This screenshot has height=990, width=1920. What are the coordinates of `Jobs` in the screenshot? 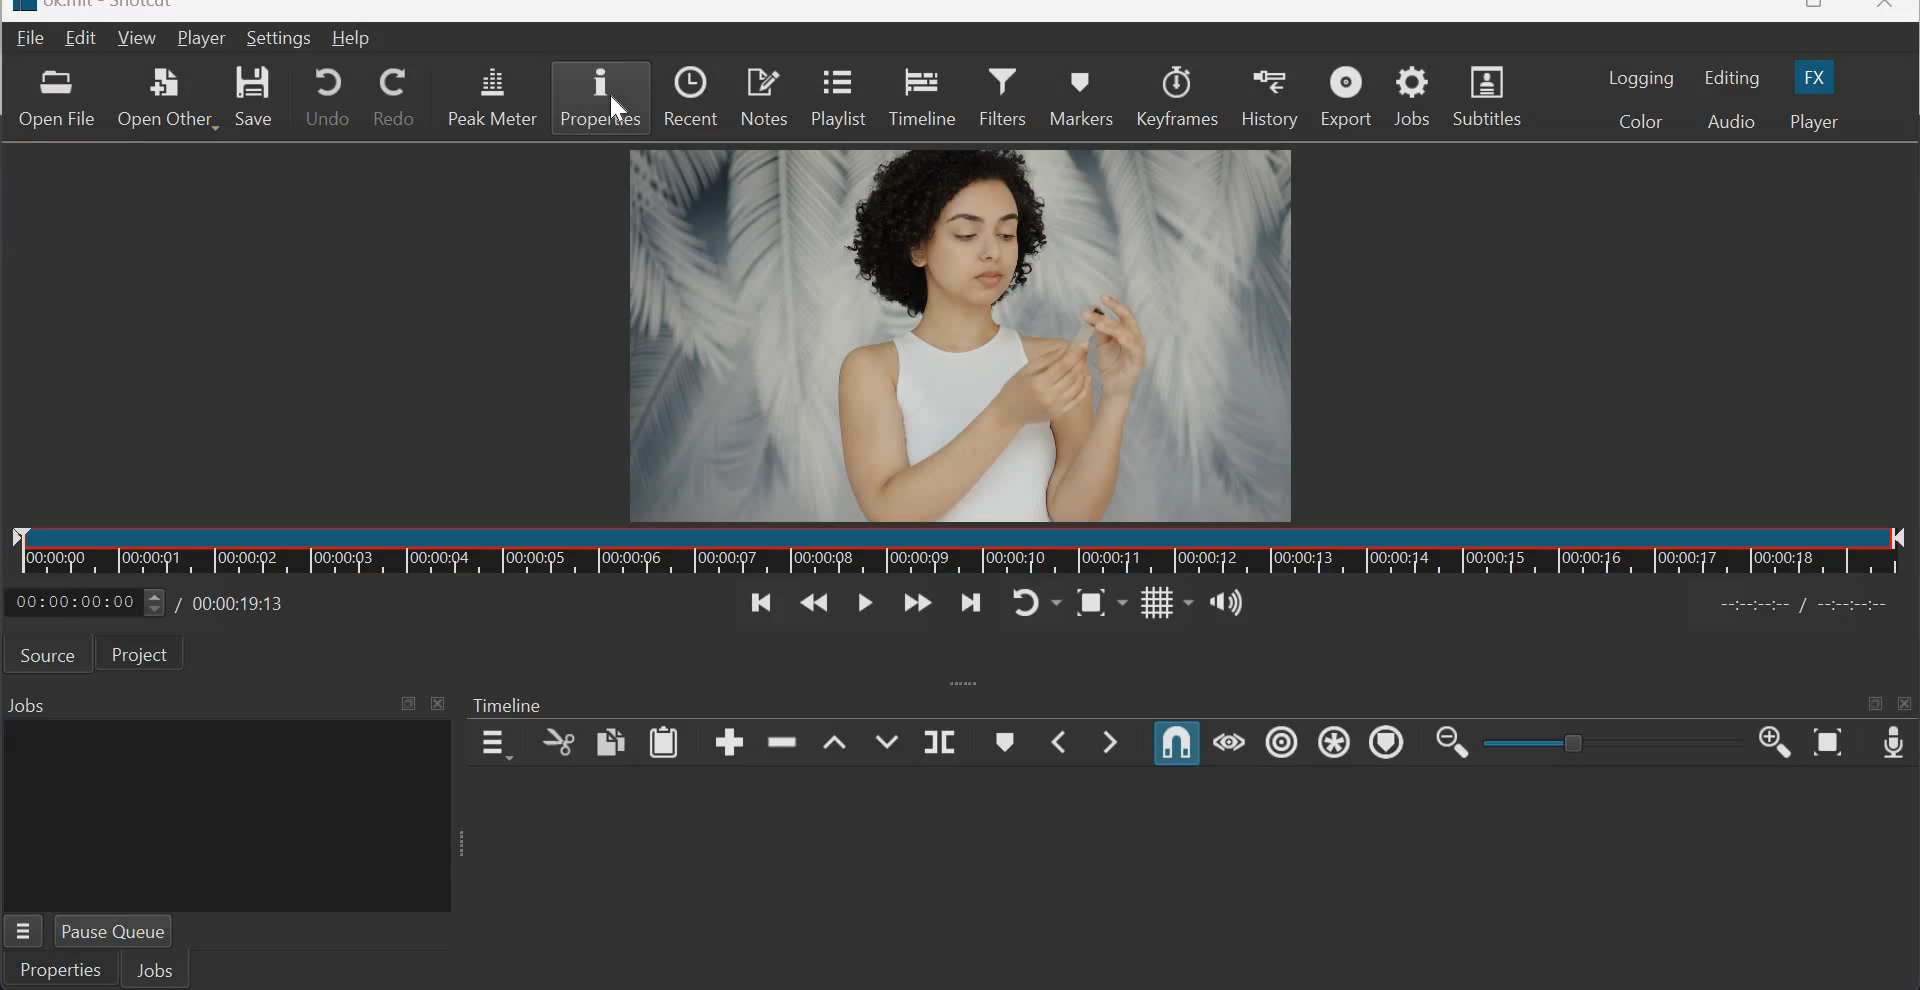 It's located at (155, 968).